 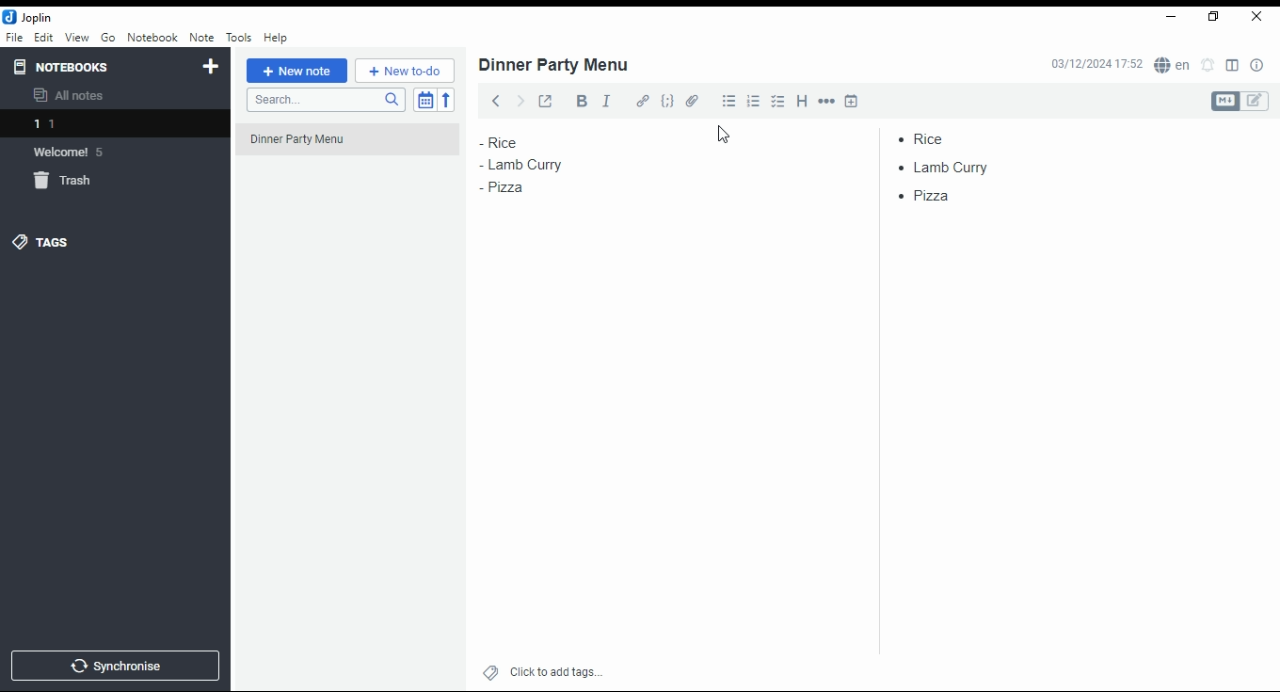 What do you see at coordinates (324, 101) in the screenshot?
I see `search` at bounding box center [324, 101].